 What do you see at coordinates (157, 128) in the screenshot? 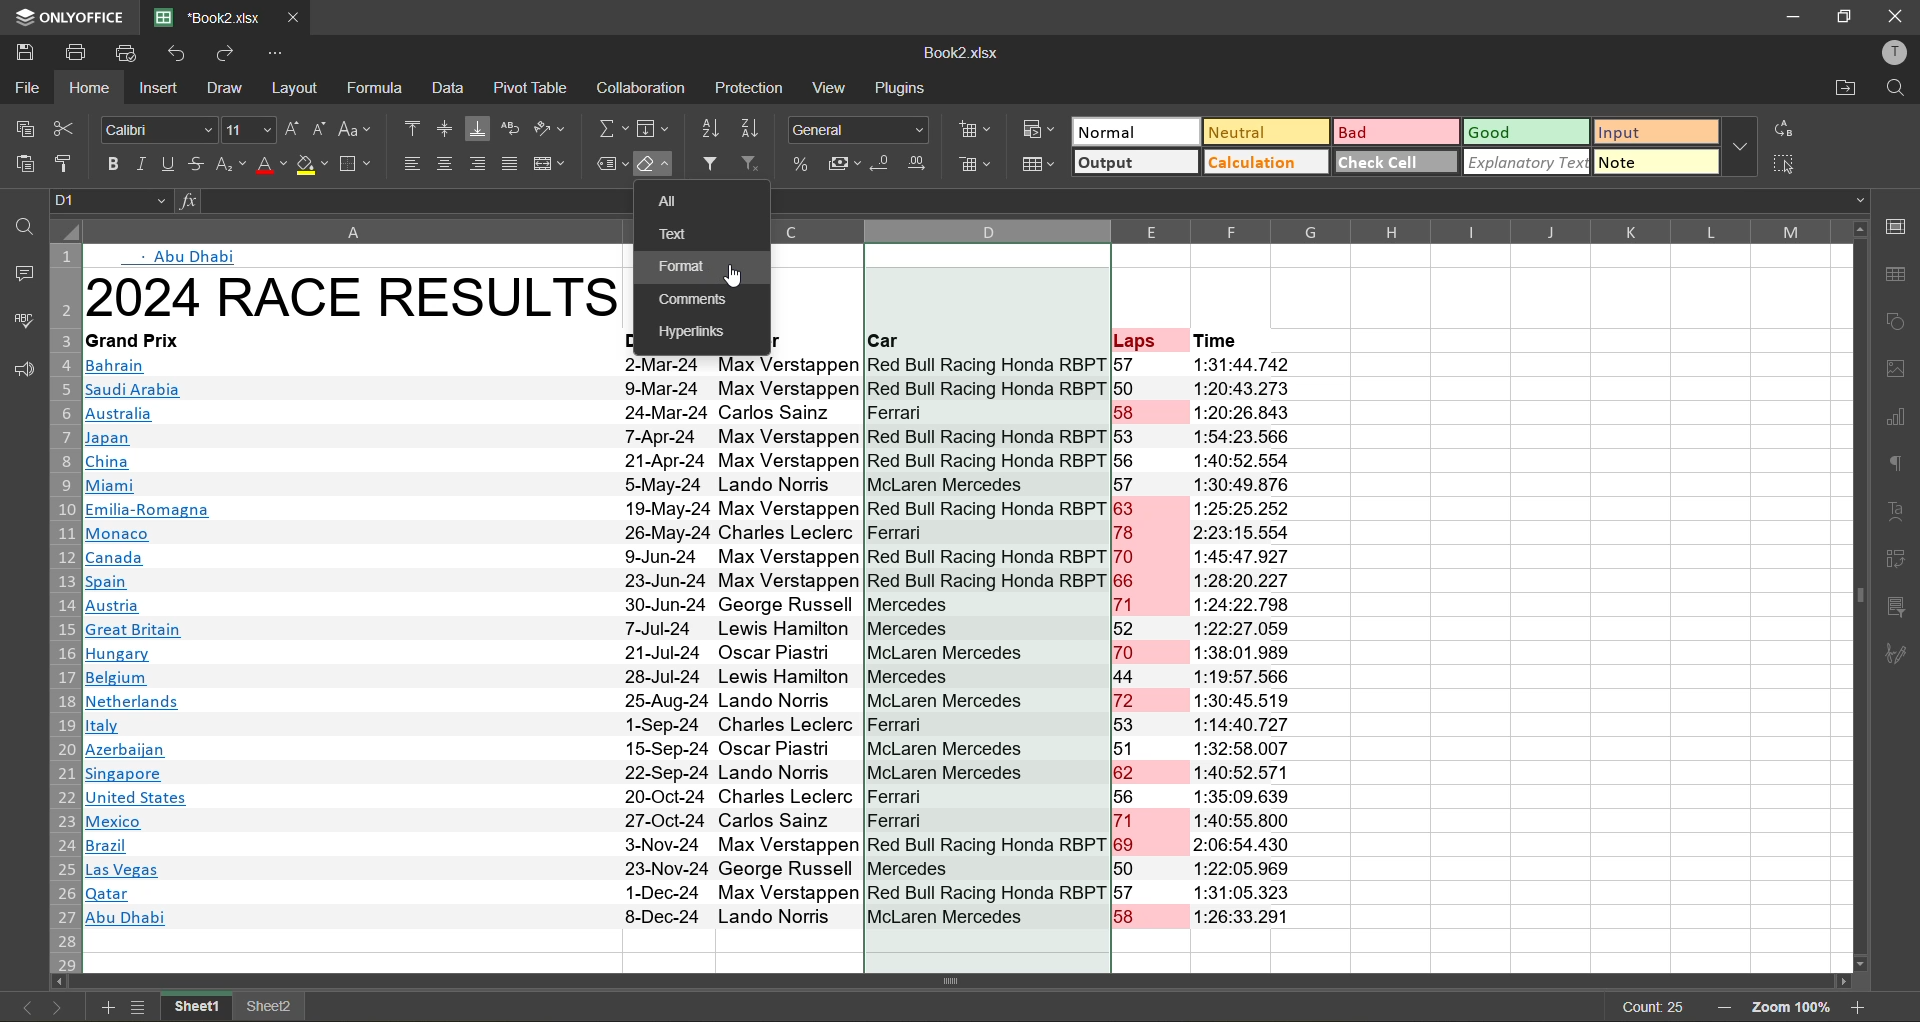
I see `Calibri` at bounding box center [157, 128].